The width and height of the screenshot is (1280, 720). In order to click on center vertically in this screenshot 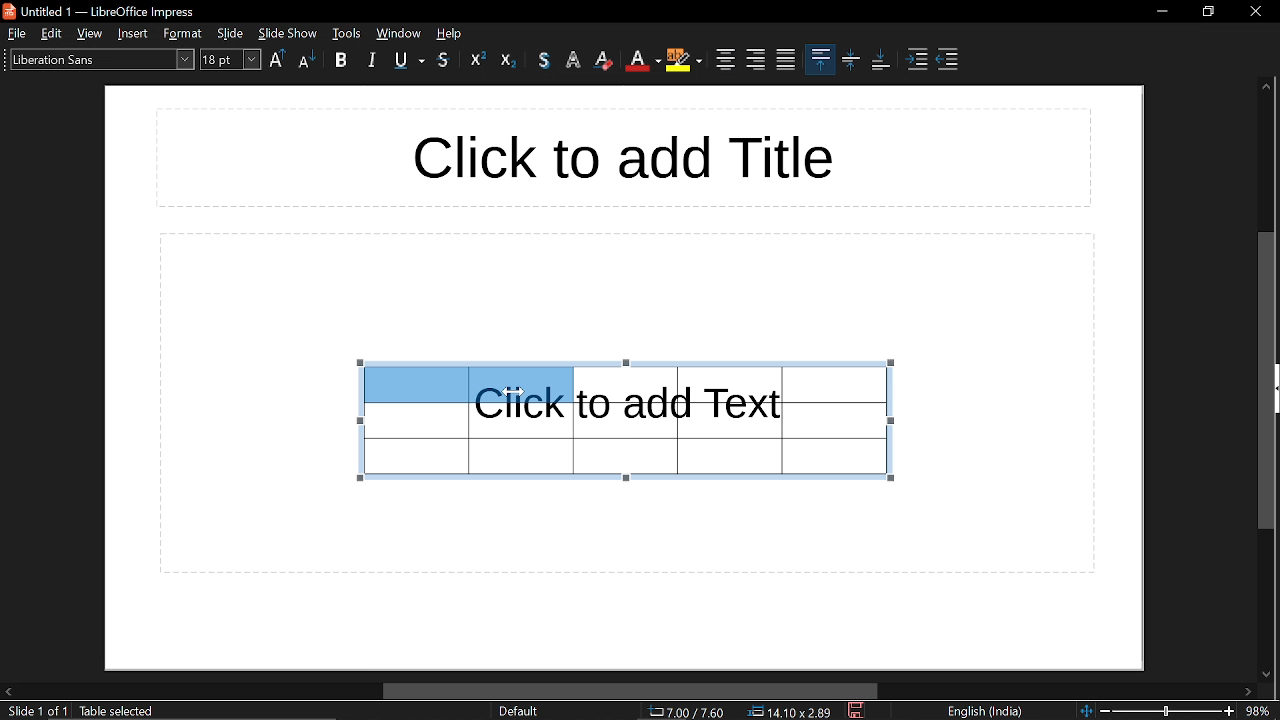, I will do `click(851, 61)`.